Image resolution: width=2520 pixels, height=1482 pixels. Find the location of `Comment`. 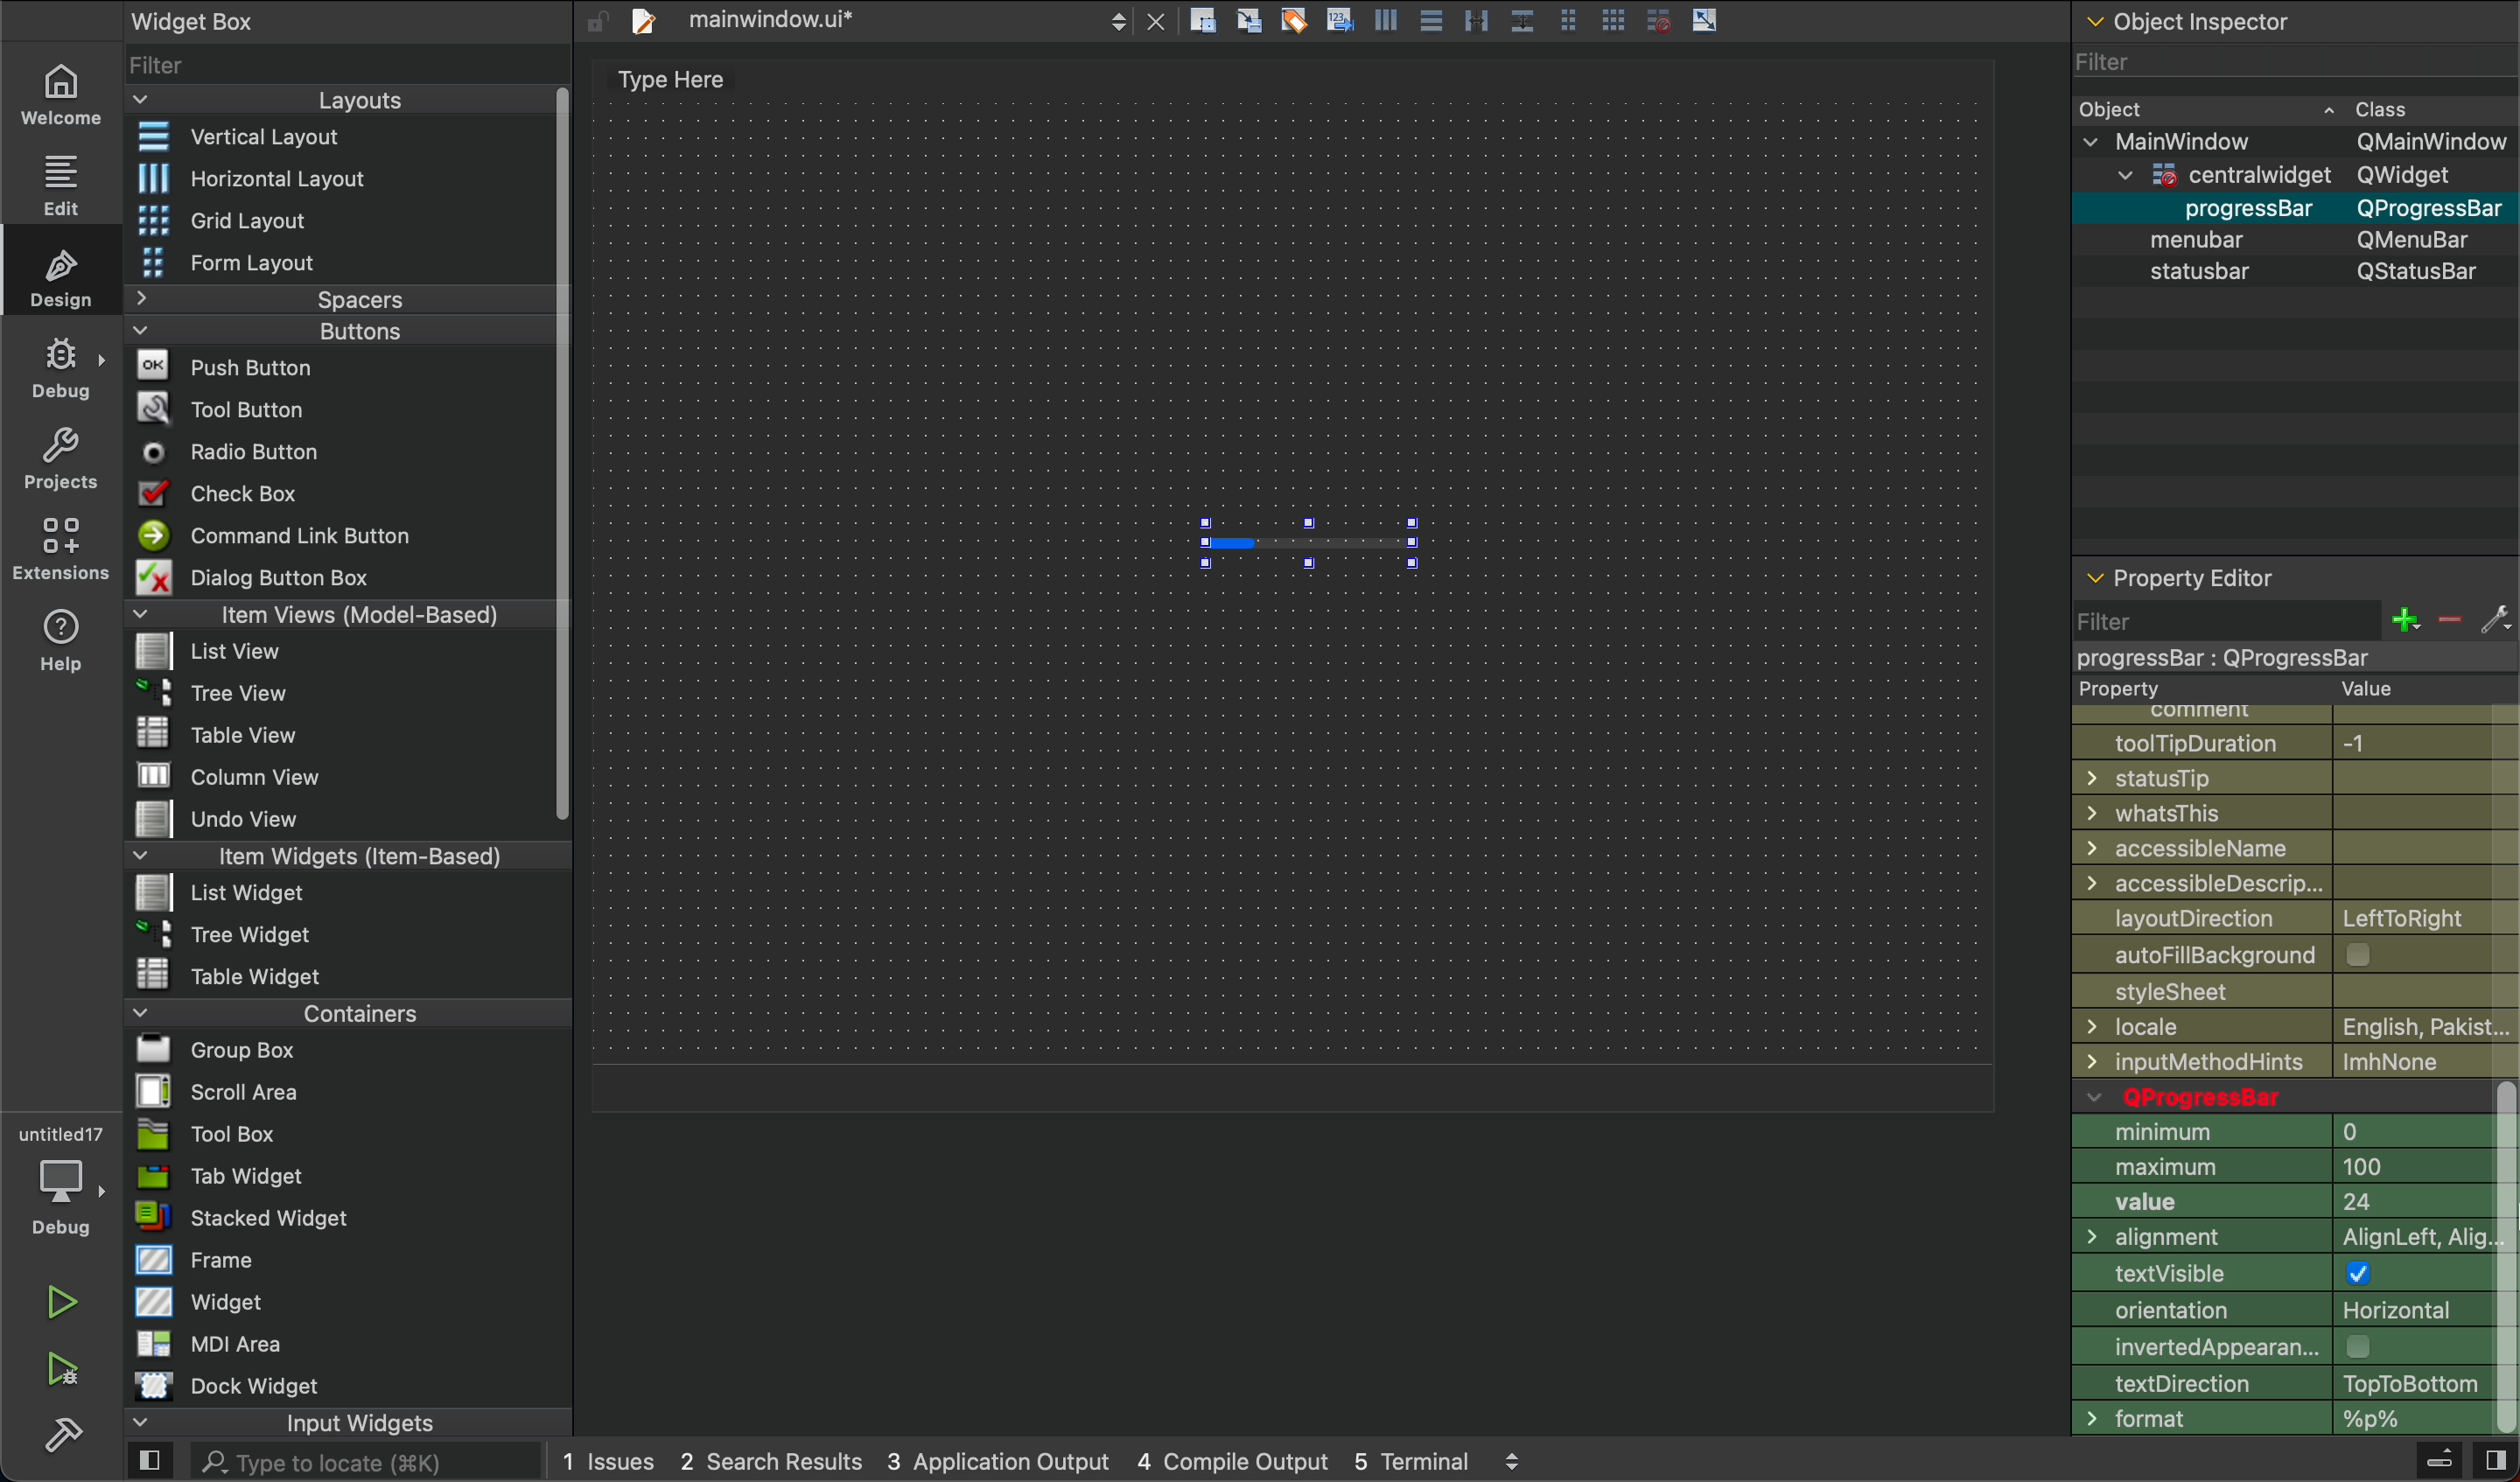

Comment is located at coordinates (2274, 713).